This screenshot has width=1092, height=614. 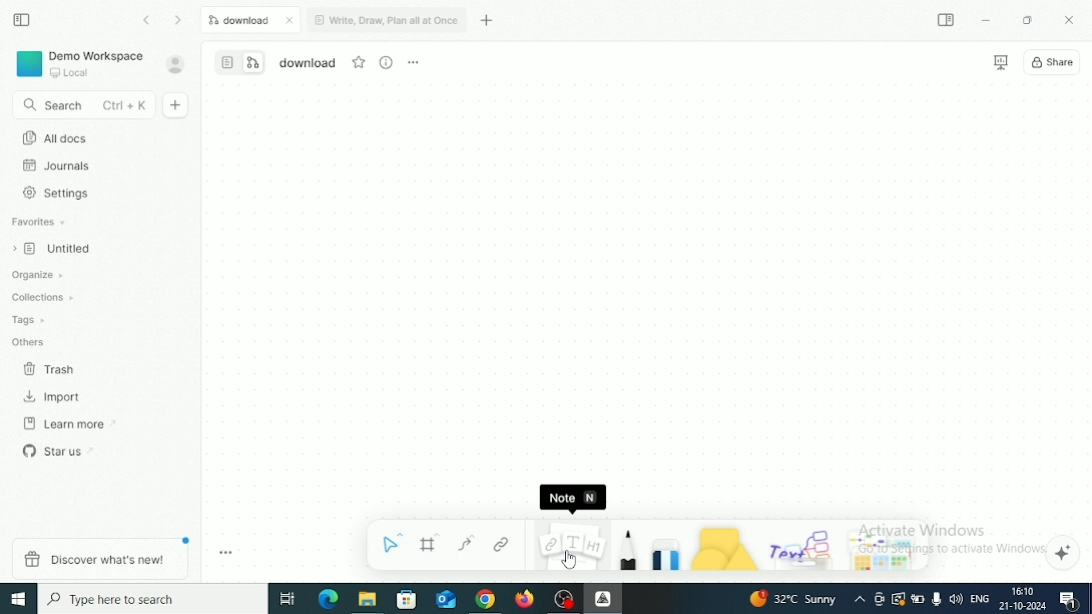 What do you see at coordinates (40, 222) in the screenshot?
I see `Favorites` at bounding box center [40, 222].